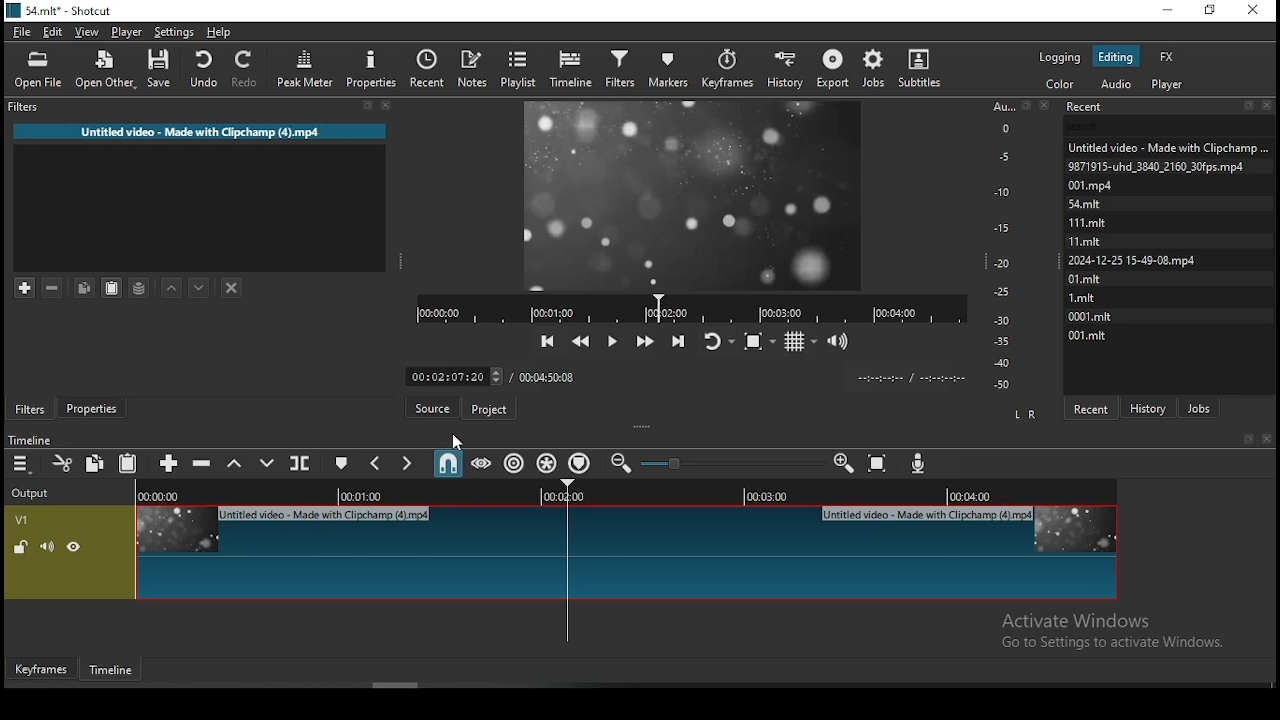 The height and width of the screenshot is (720, 1280). I want to click on recent, so click(426, 68).